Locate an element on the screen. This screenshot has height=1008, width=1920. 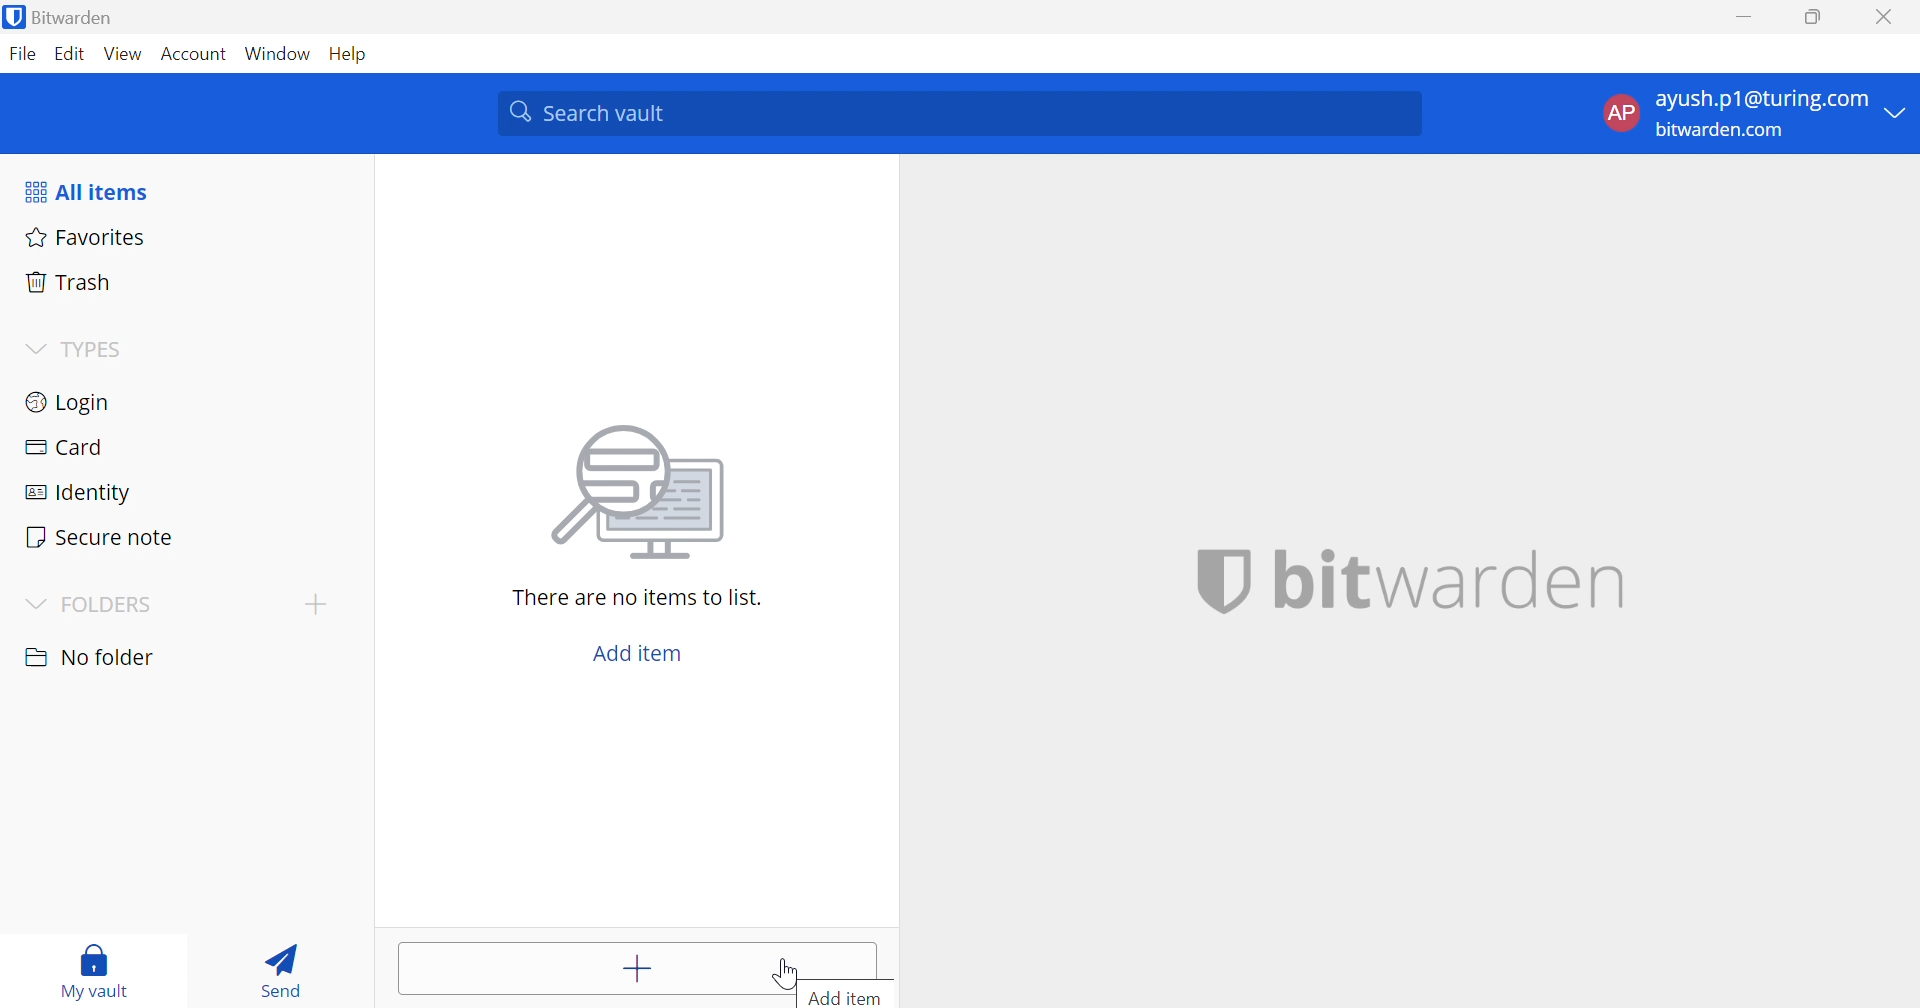
Card is located at coordinates (63, 447).